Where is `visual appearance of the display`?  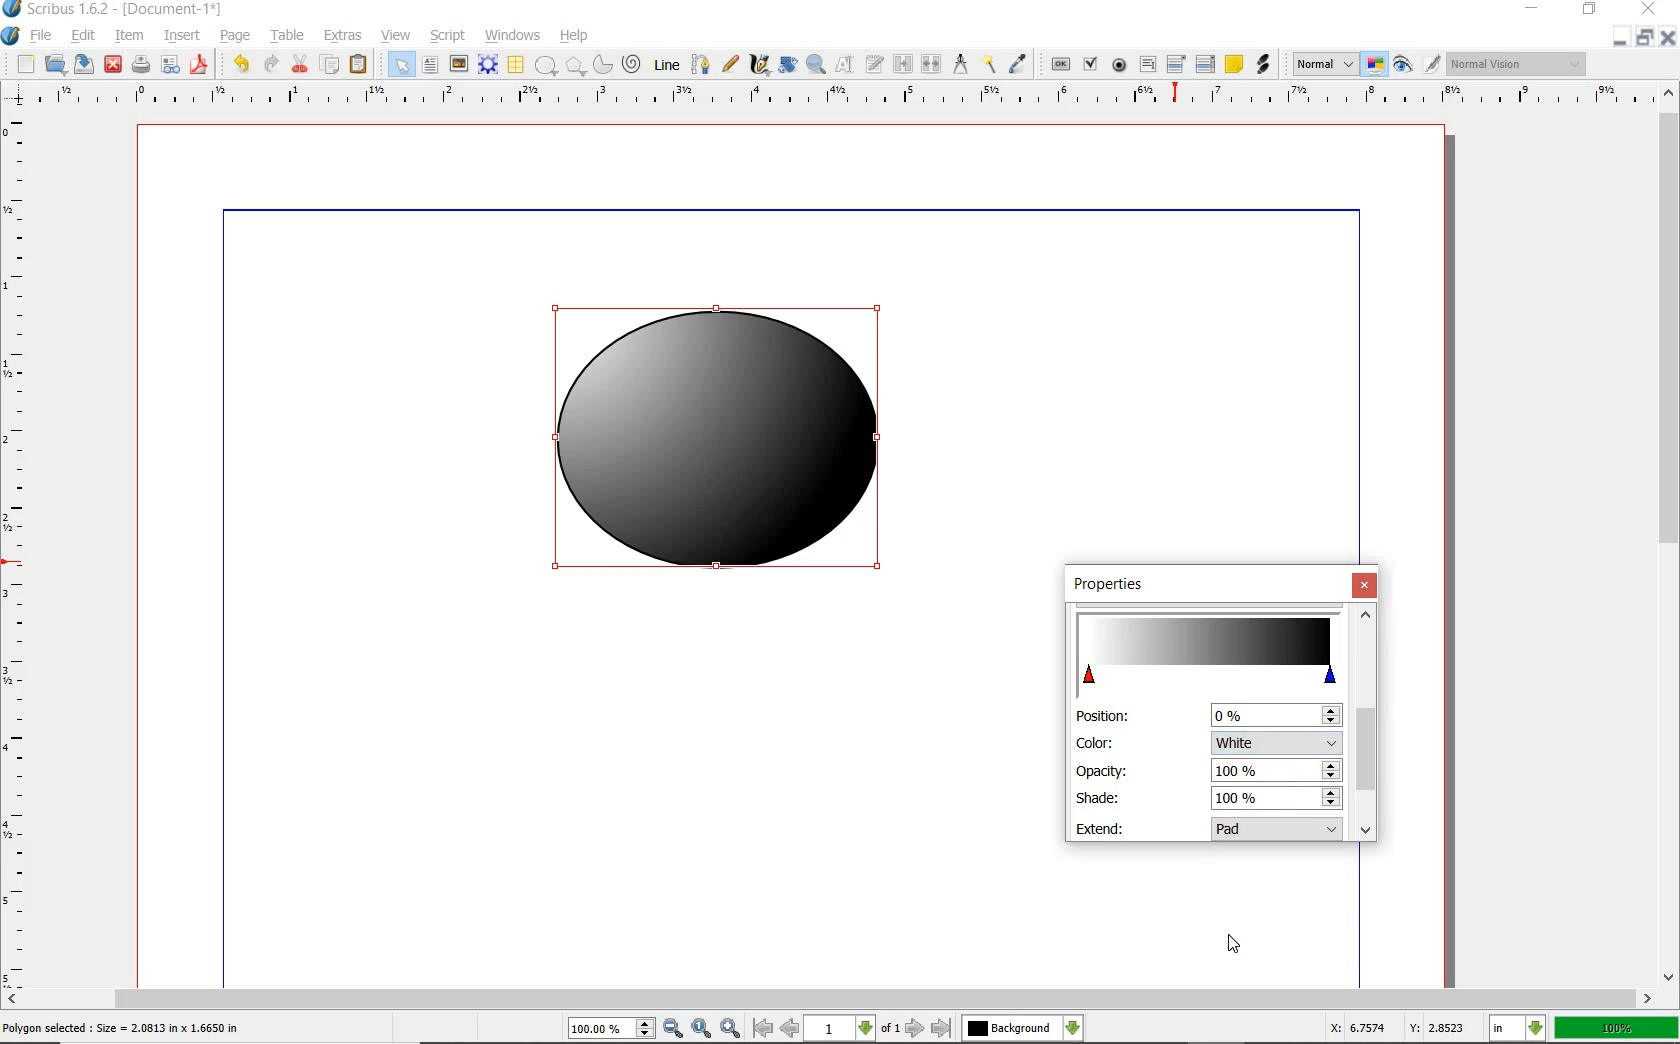
visual appearance of the display is located at coordinates (1517, 65).